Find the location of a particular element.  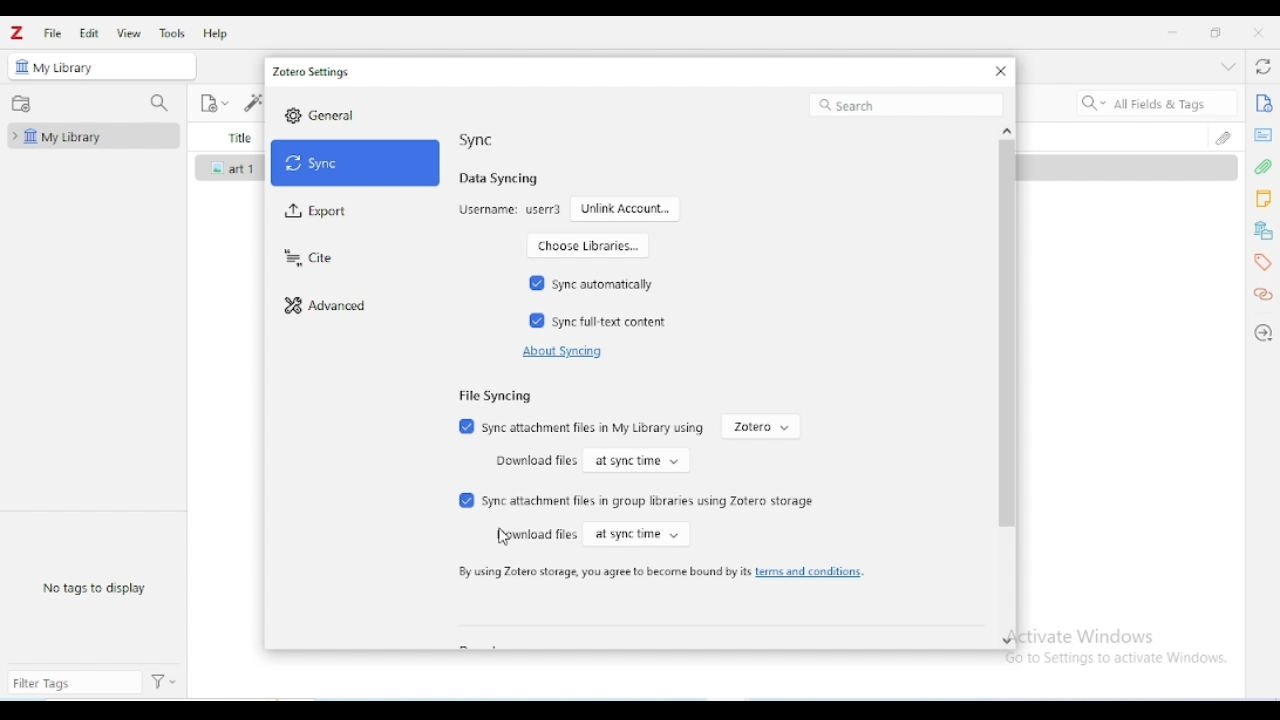

search all fields & tags is located at coordinates (1155, 103).